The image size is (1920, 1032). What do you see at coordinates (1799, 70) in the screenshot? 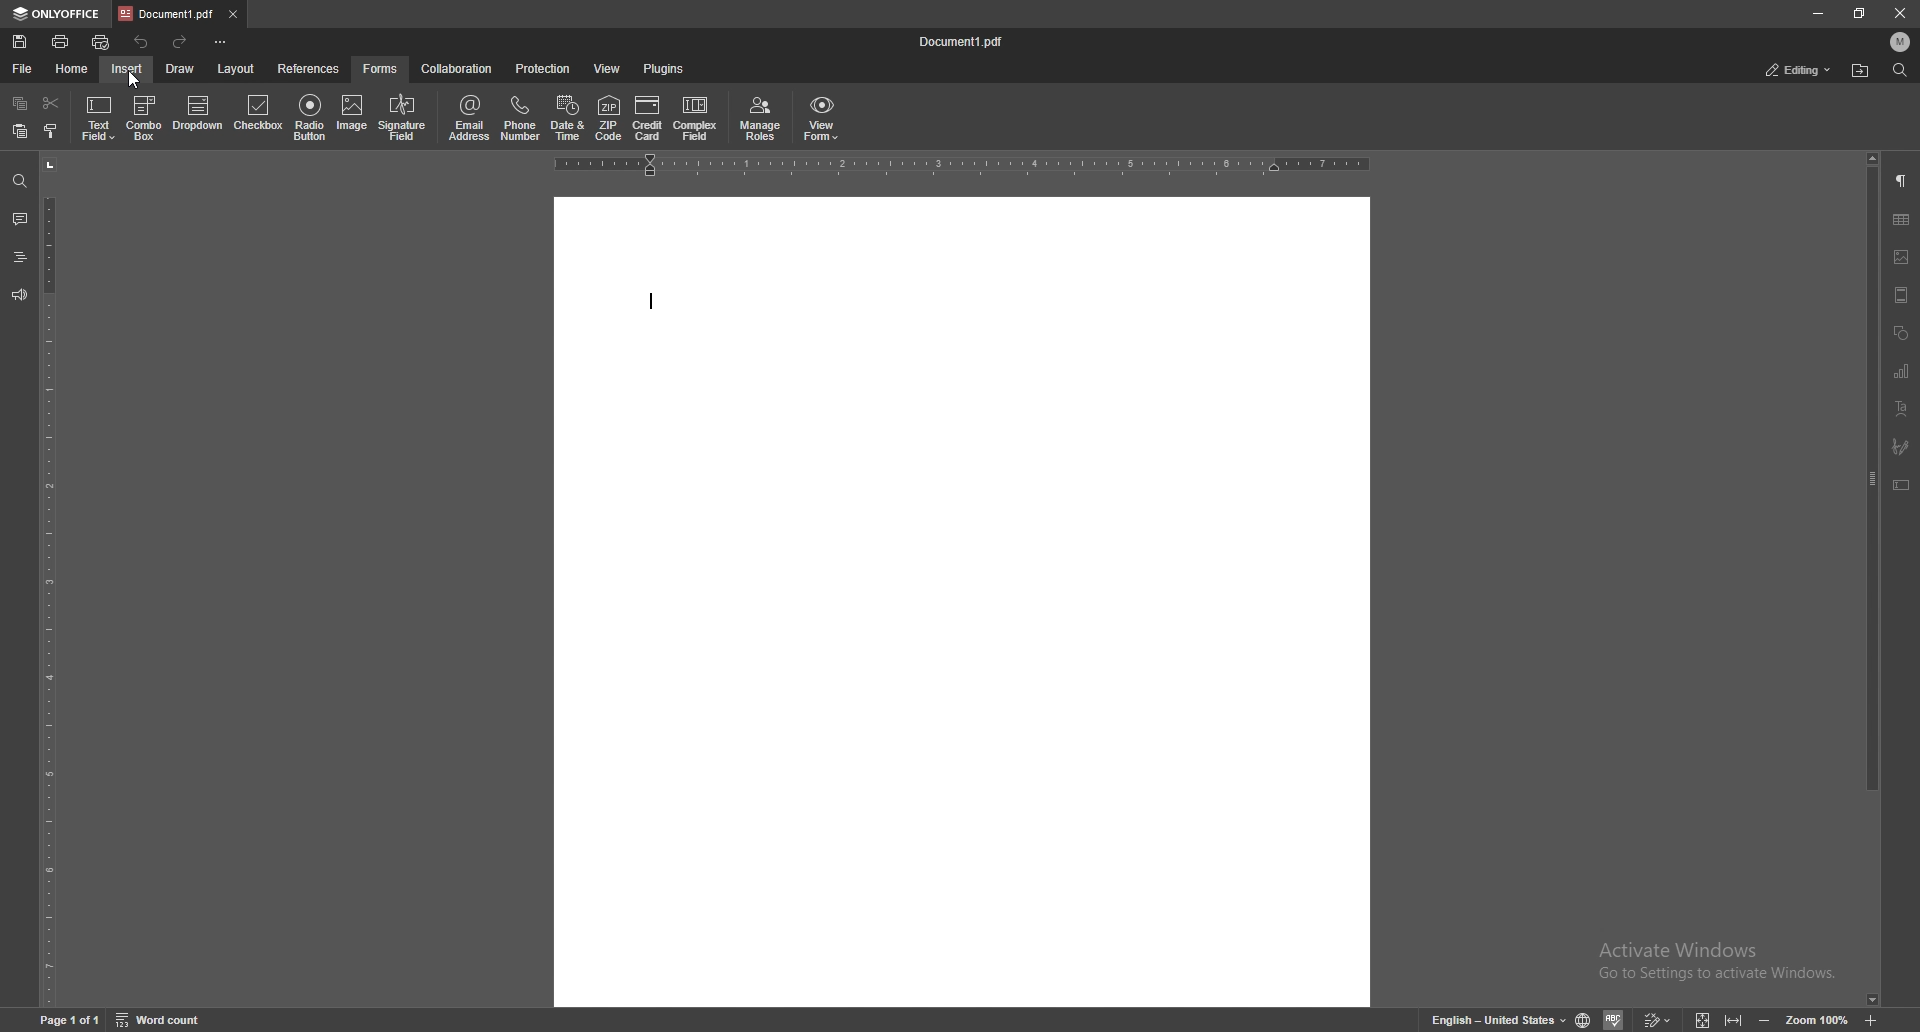
I see `status` at bounding box center [1799, 70].